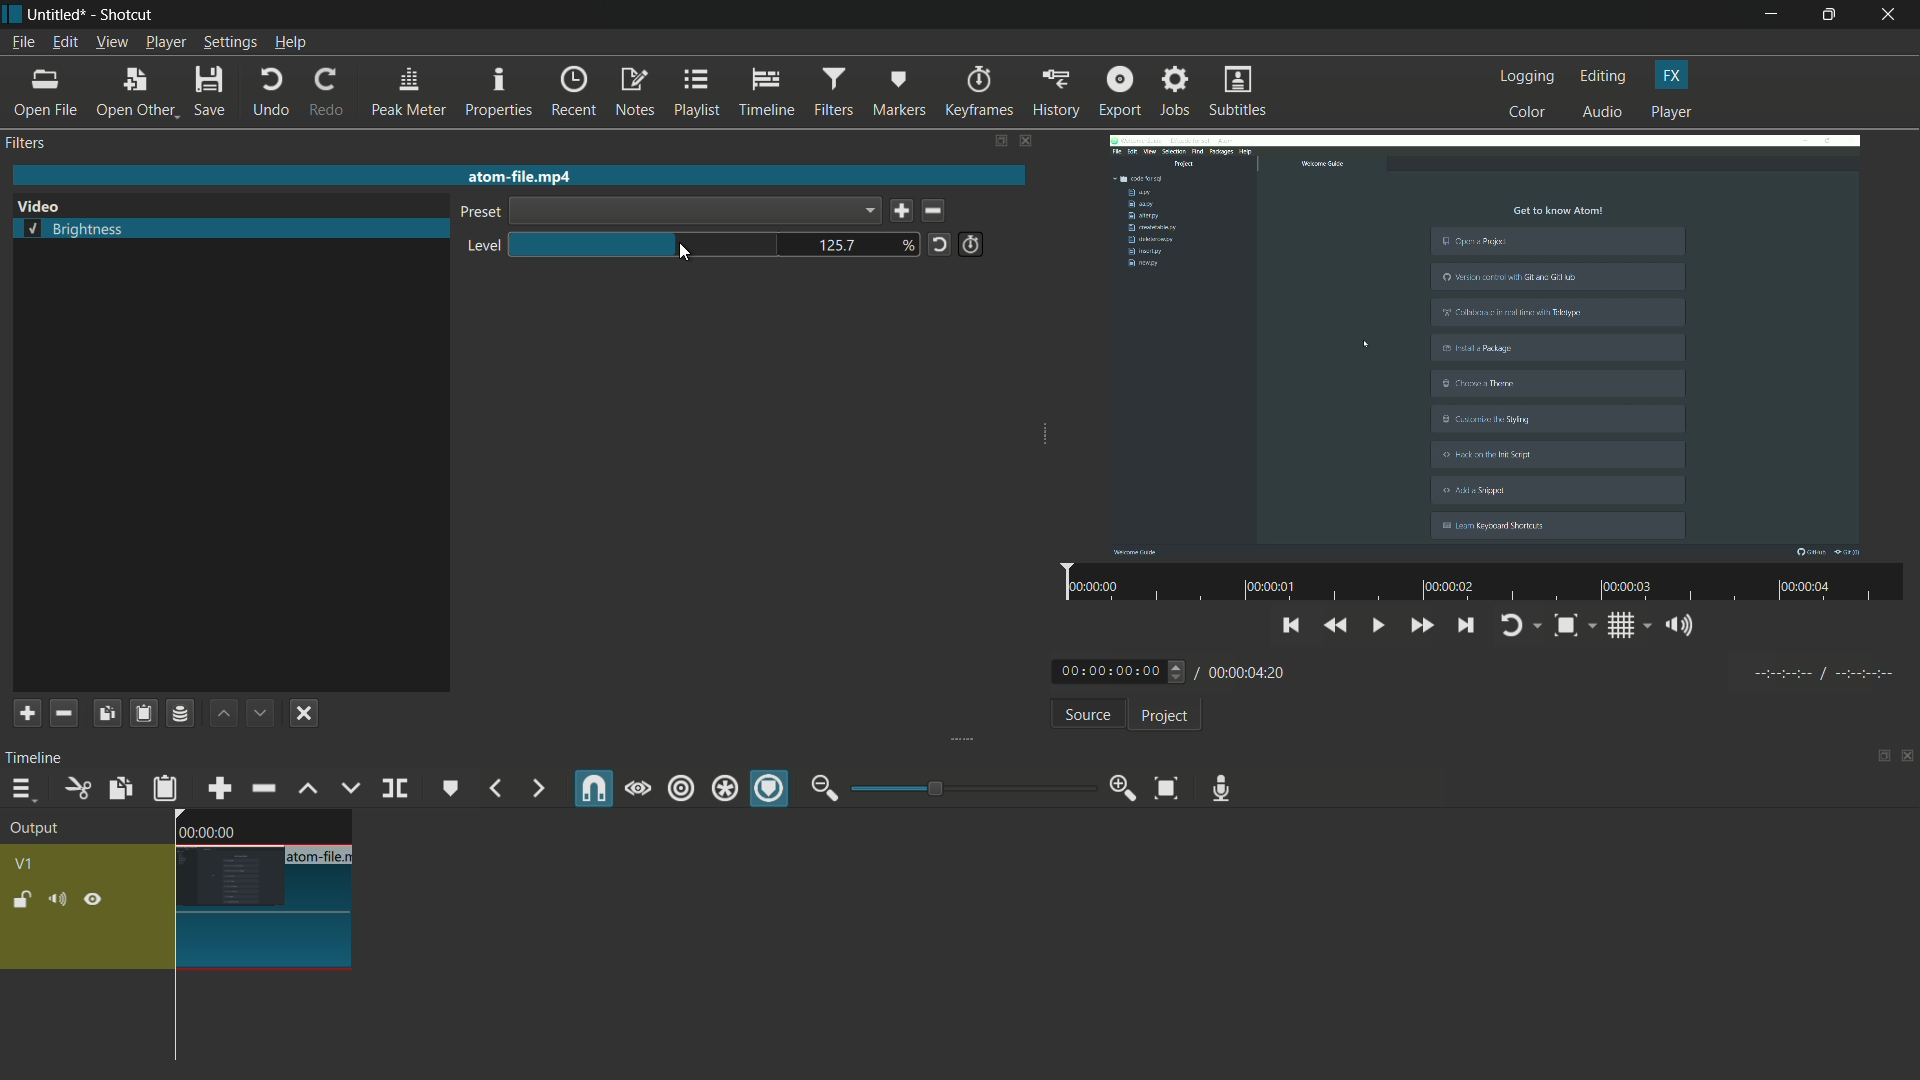 This screenshot has width=1920, height=1080. Describe the element at coordinates (771, 790) in the screenshot. I see `ripple markers` at that location.